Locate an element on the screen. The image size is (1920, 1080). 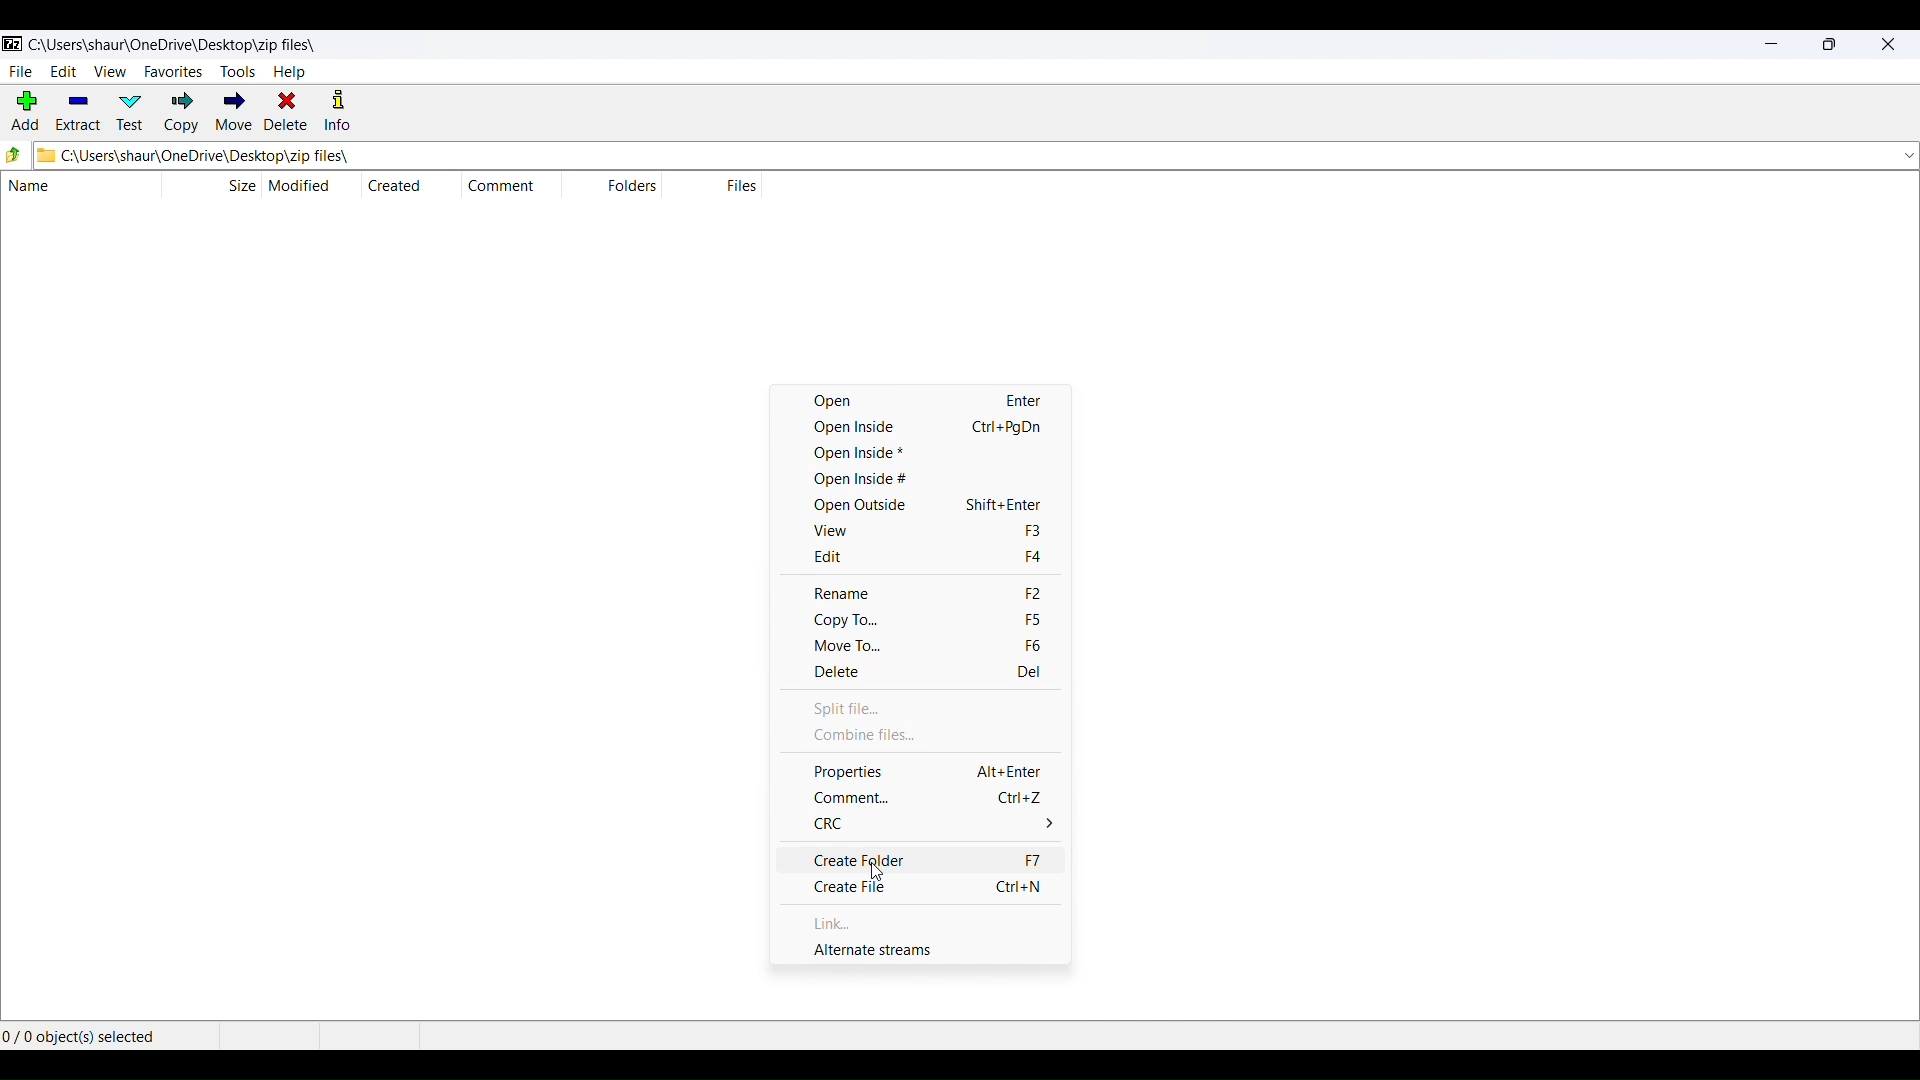
PROPERTIES is located at coordinates (941, 769).